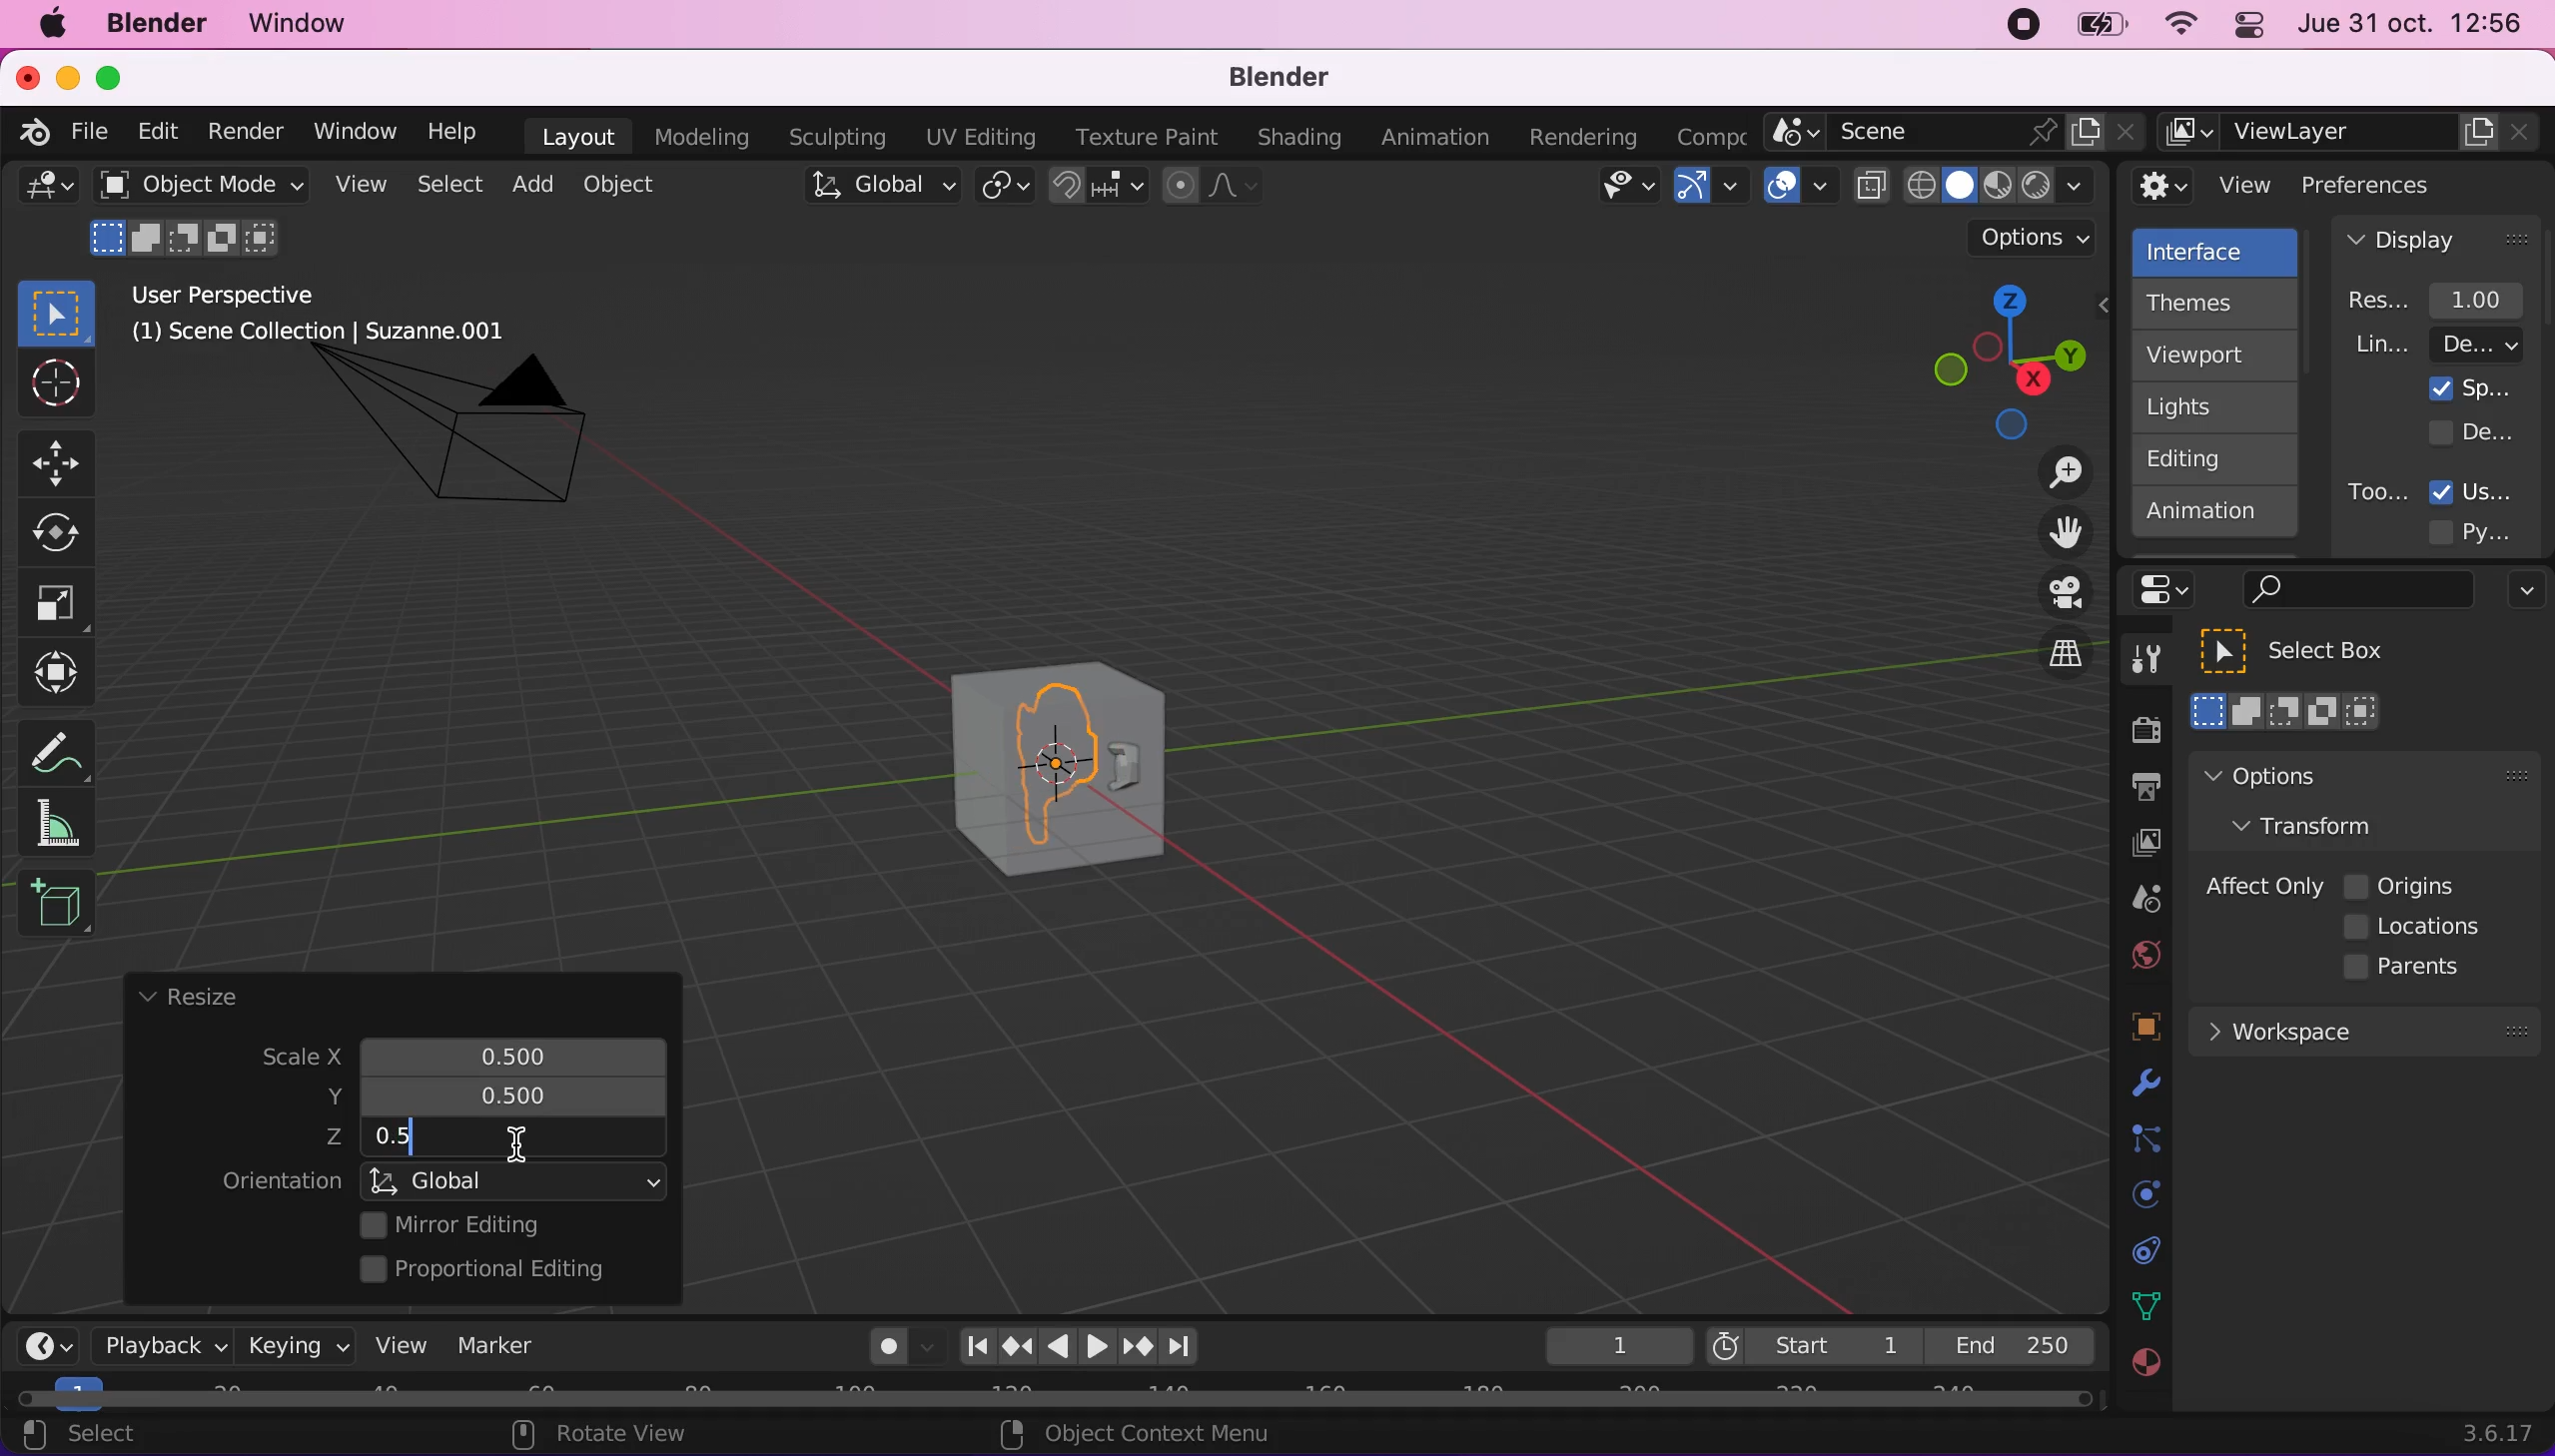 The image size is (2555, 1456). Describe the element at coordinates (508, 1050) in the screenshot. I see `scale x` at that location.